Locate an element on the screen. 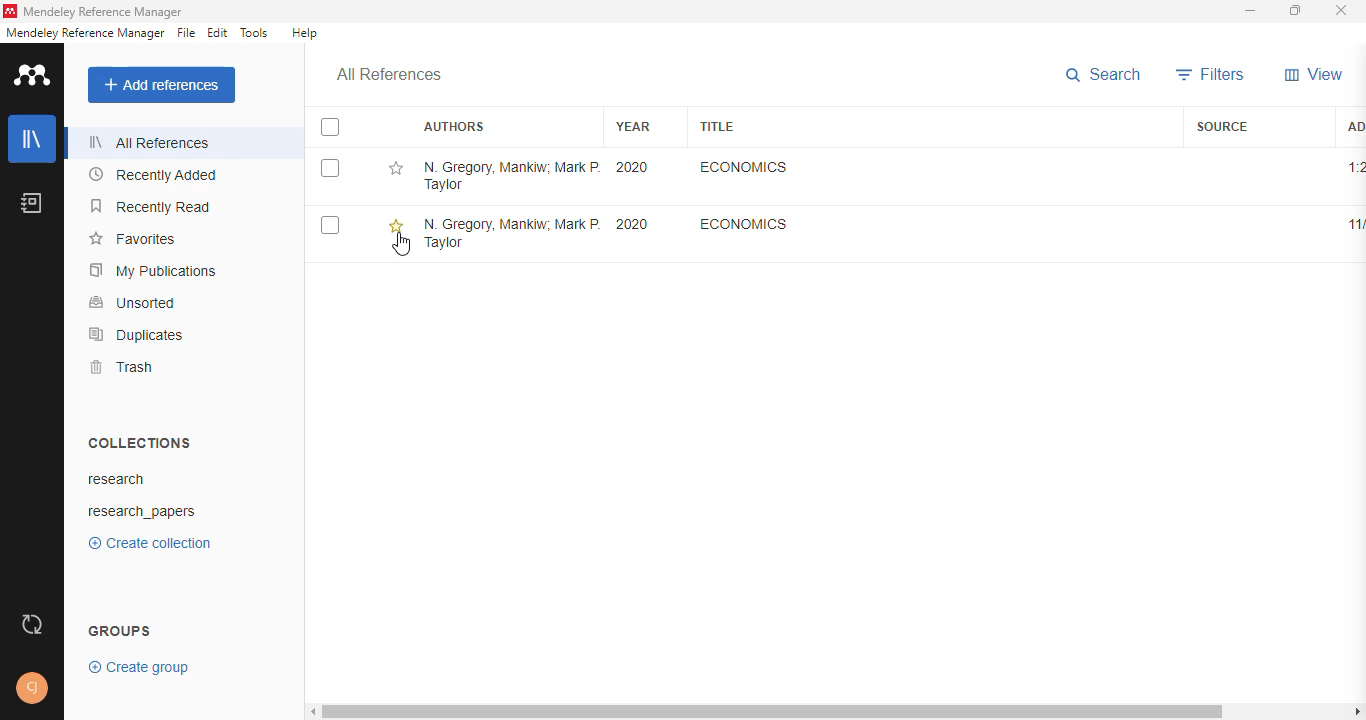 This screenshot has width=1366, height=720. all references is located at coordinates (150, 142).